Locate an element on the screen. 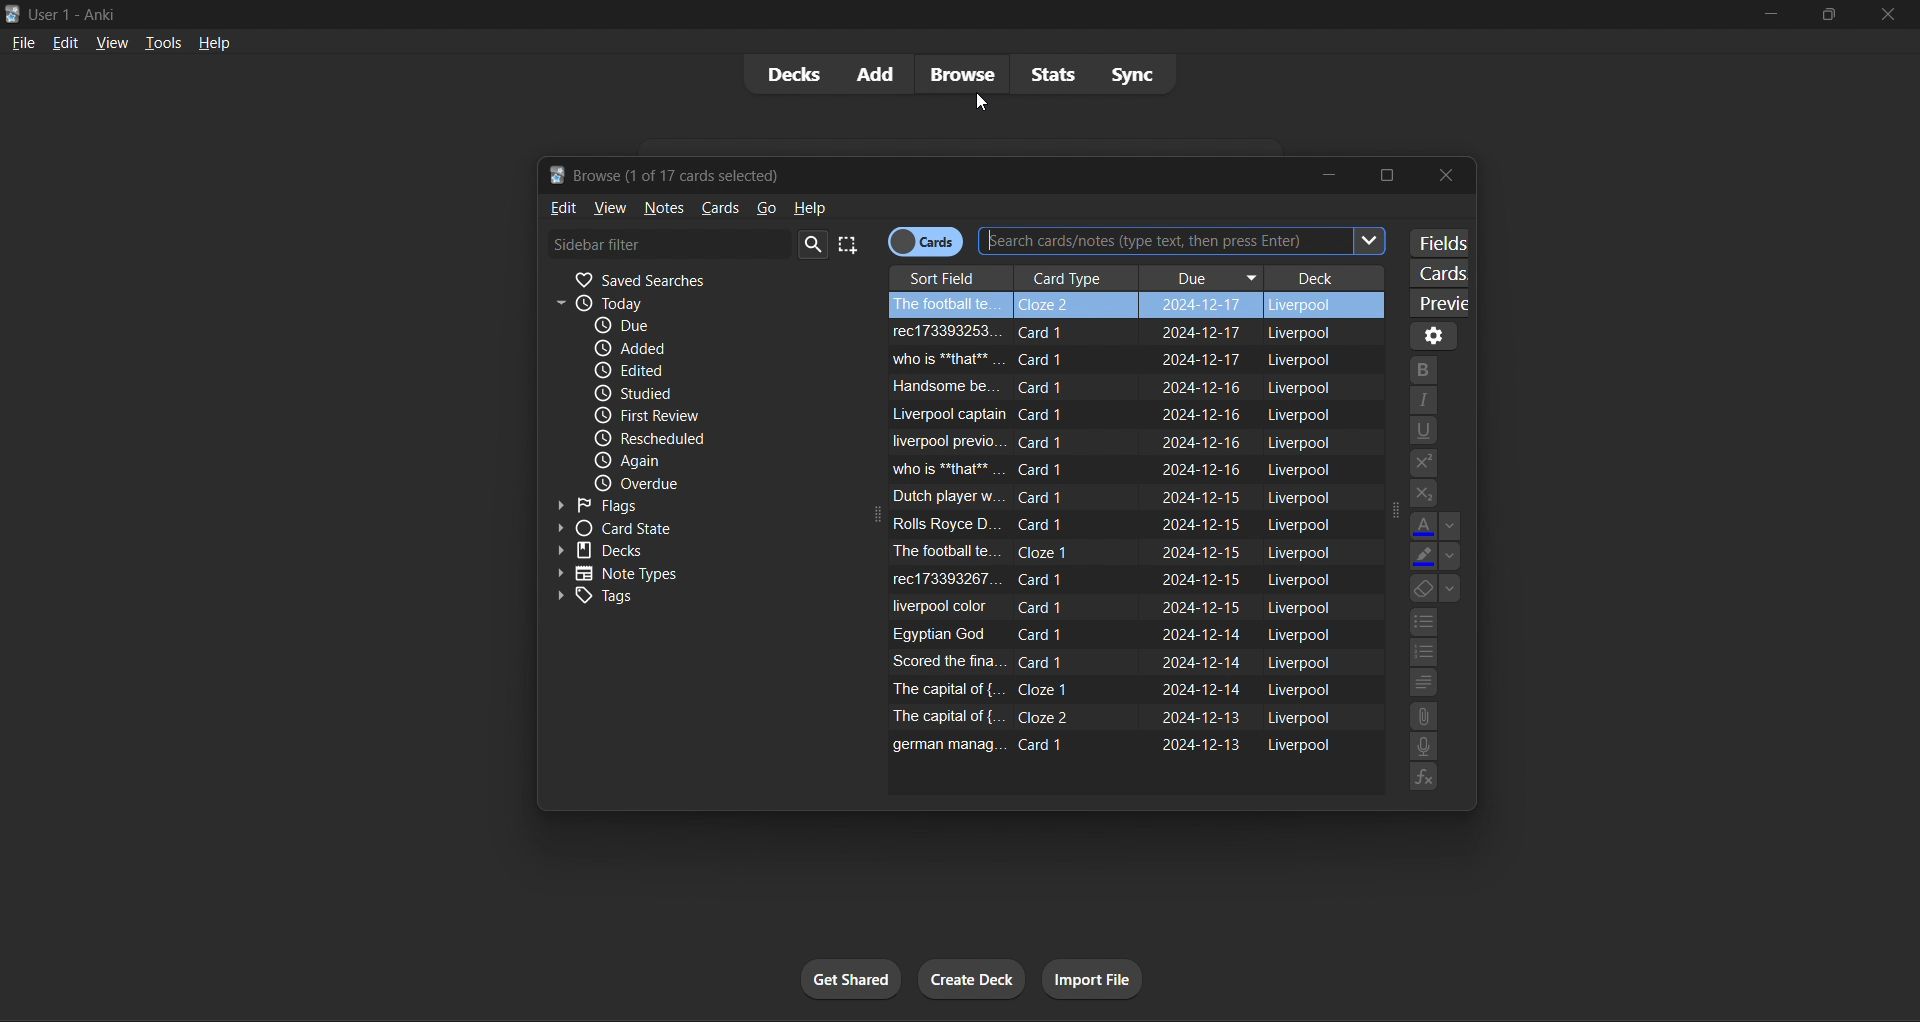 Image resolution: width=1920 pixels, height=1022 pixels. attach is located at coordinates (1426, 717).